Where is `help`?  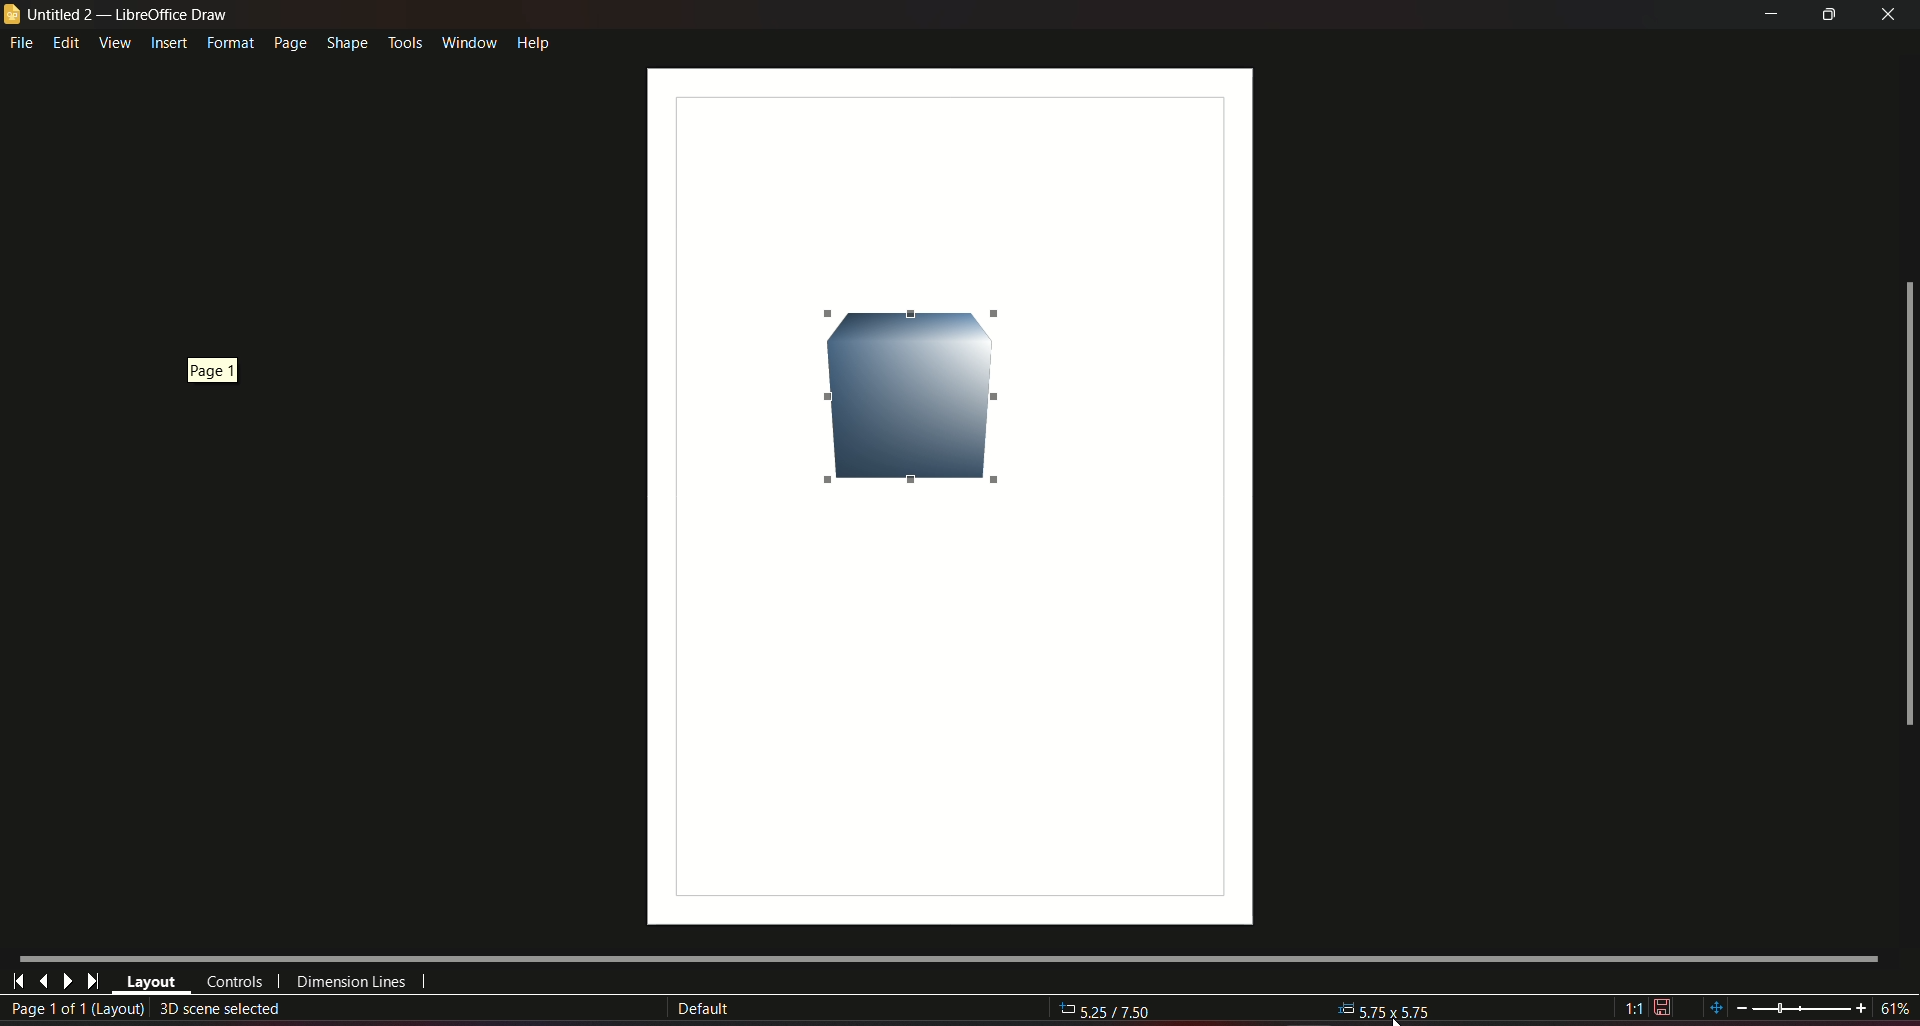
help is located at coordinates (534, 41).